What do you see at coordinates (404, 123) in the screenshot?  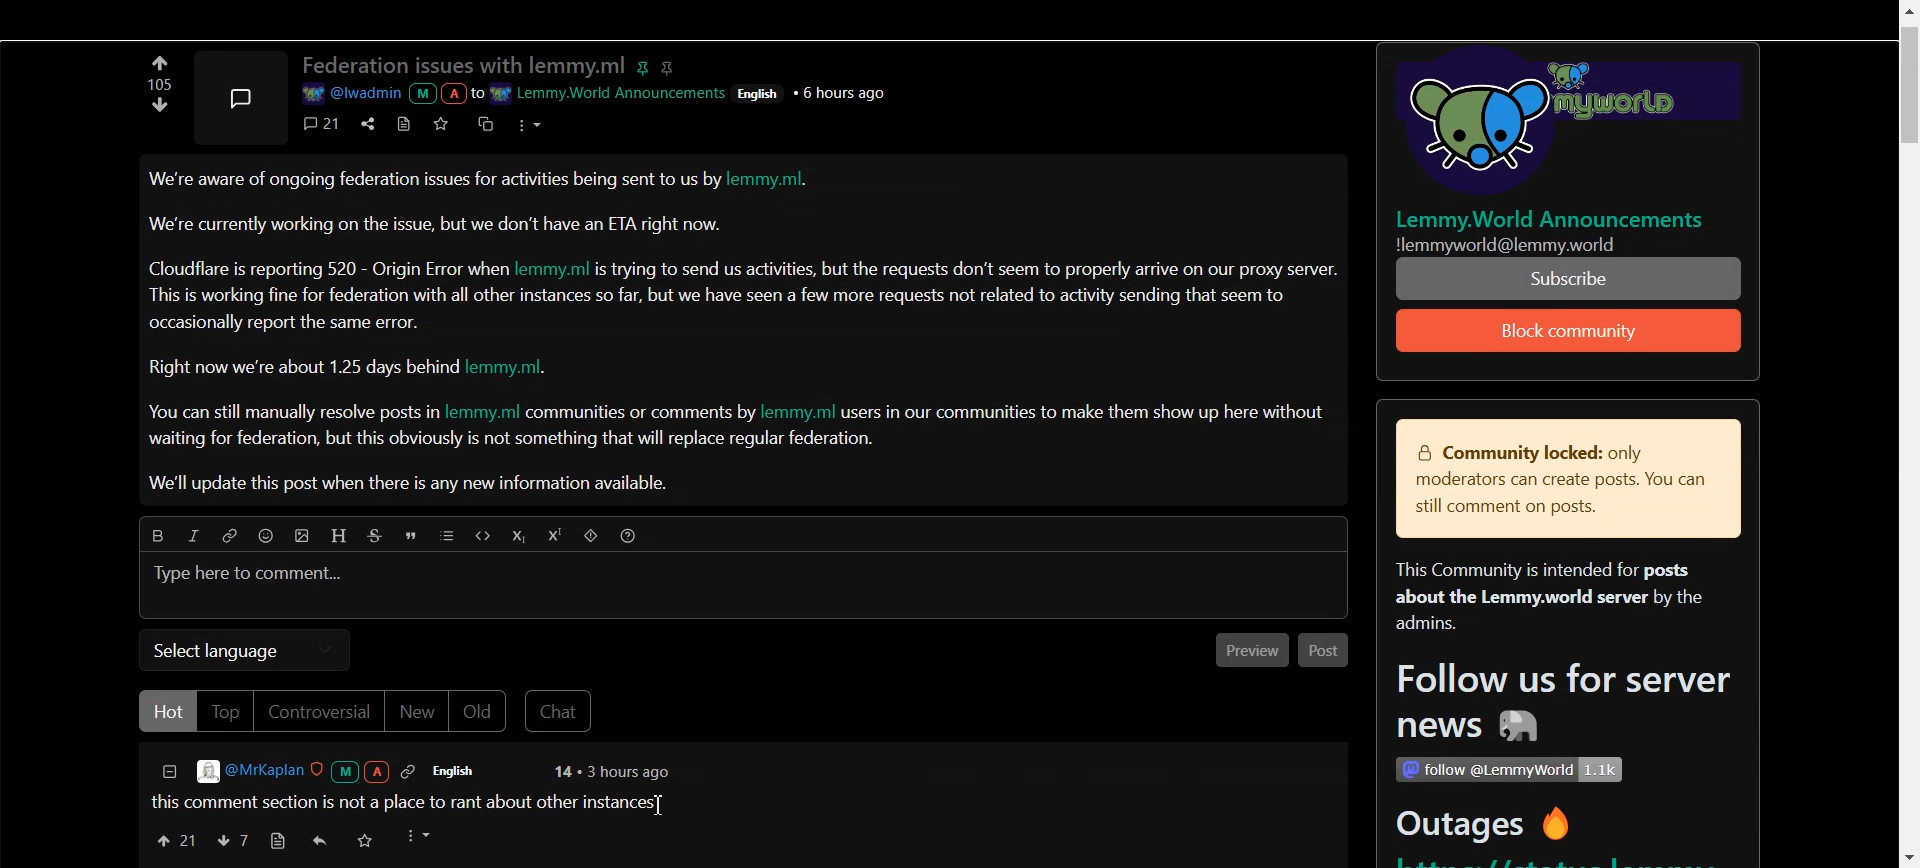 I see `view source` at bounding box center [404, 123].